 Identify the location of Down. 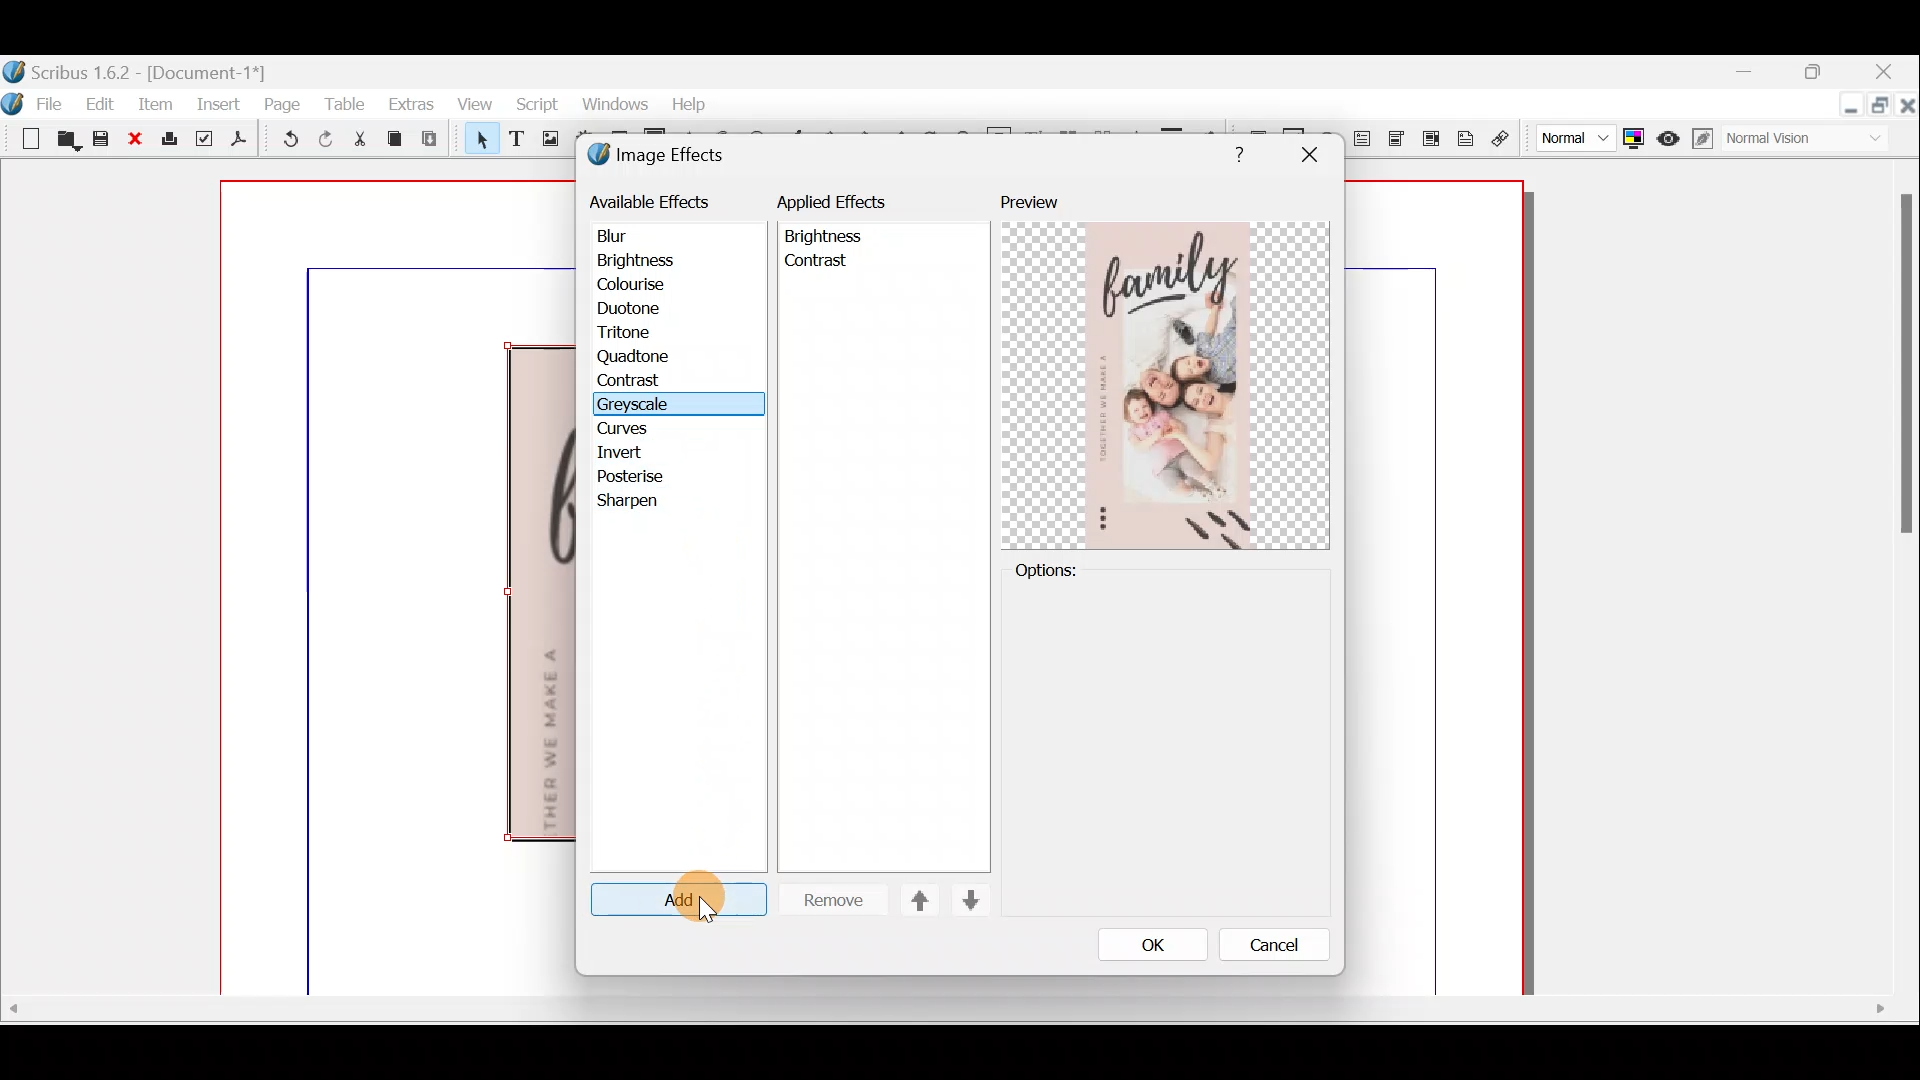
(972, 901).